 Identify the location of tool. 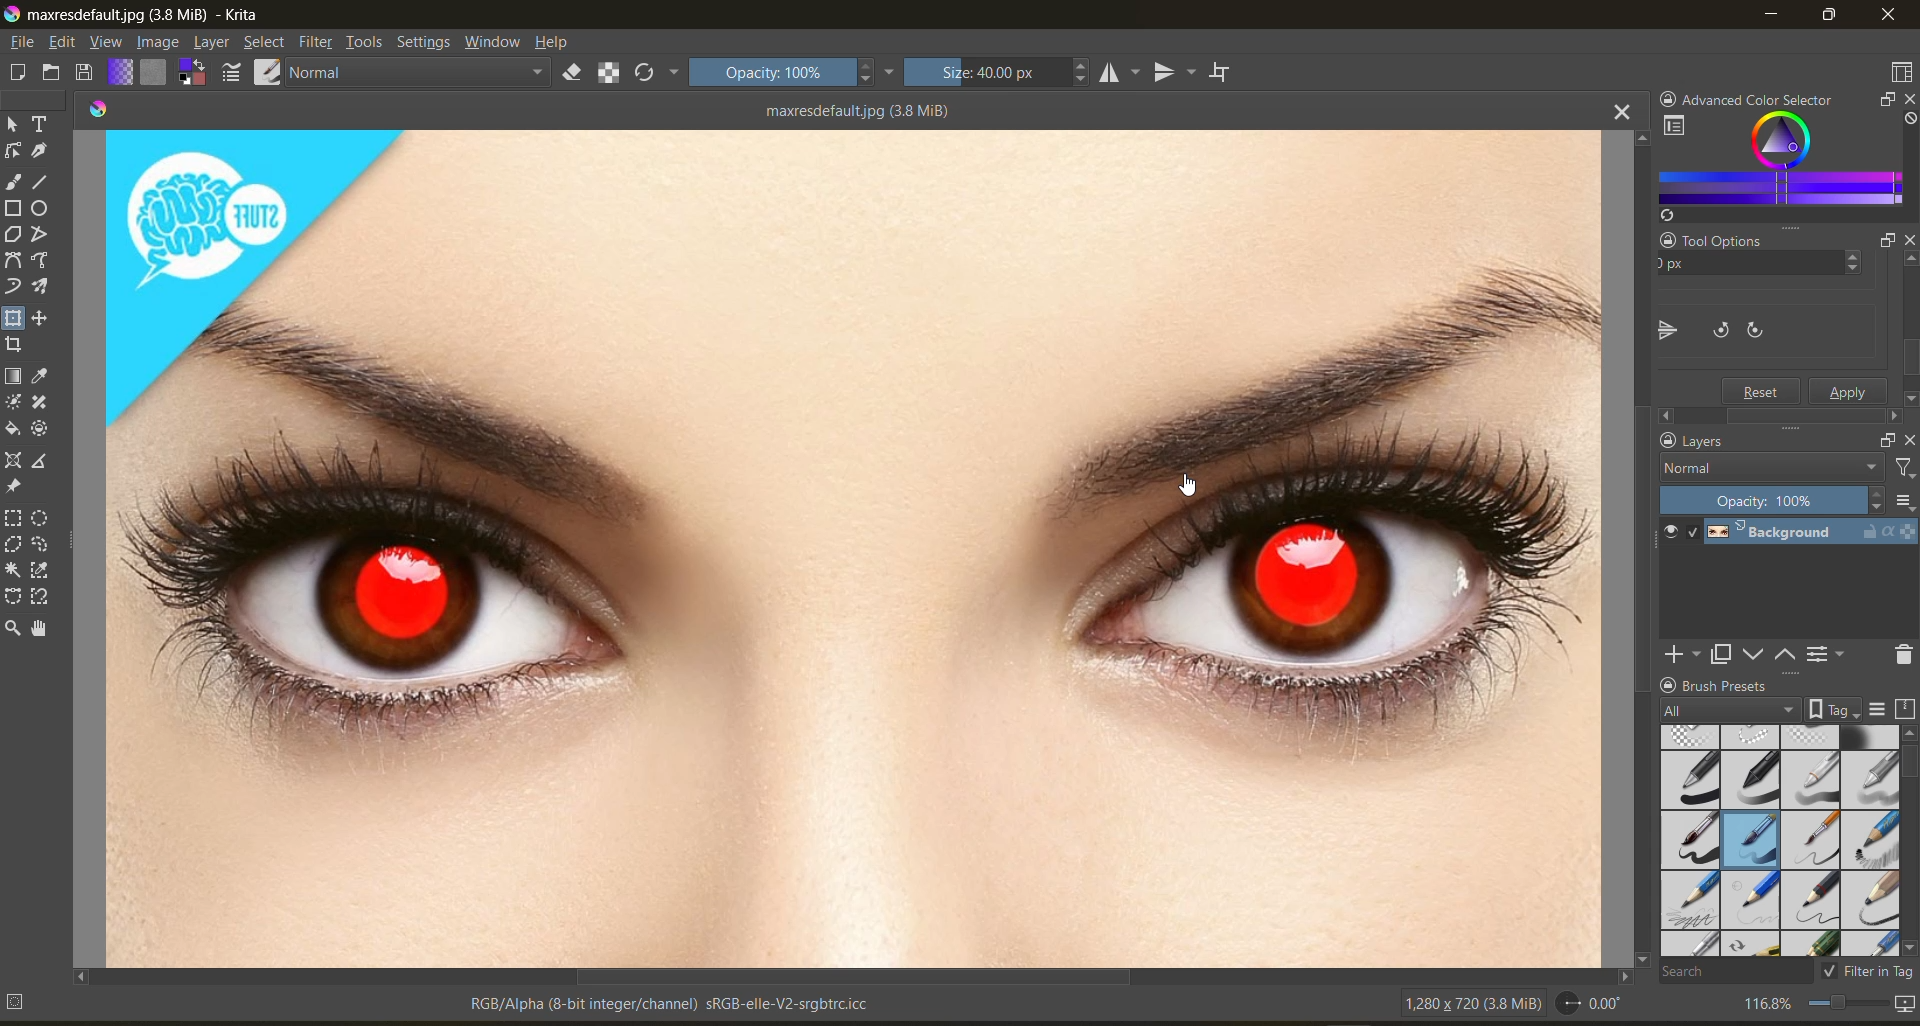
(40, 402).